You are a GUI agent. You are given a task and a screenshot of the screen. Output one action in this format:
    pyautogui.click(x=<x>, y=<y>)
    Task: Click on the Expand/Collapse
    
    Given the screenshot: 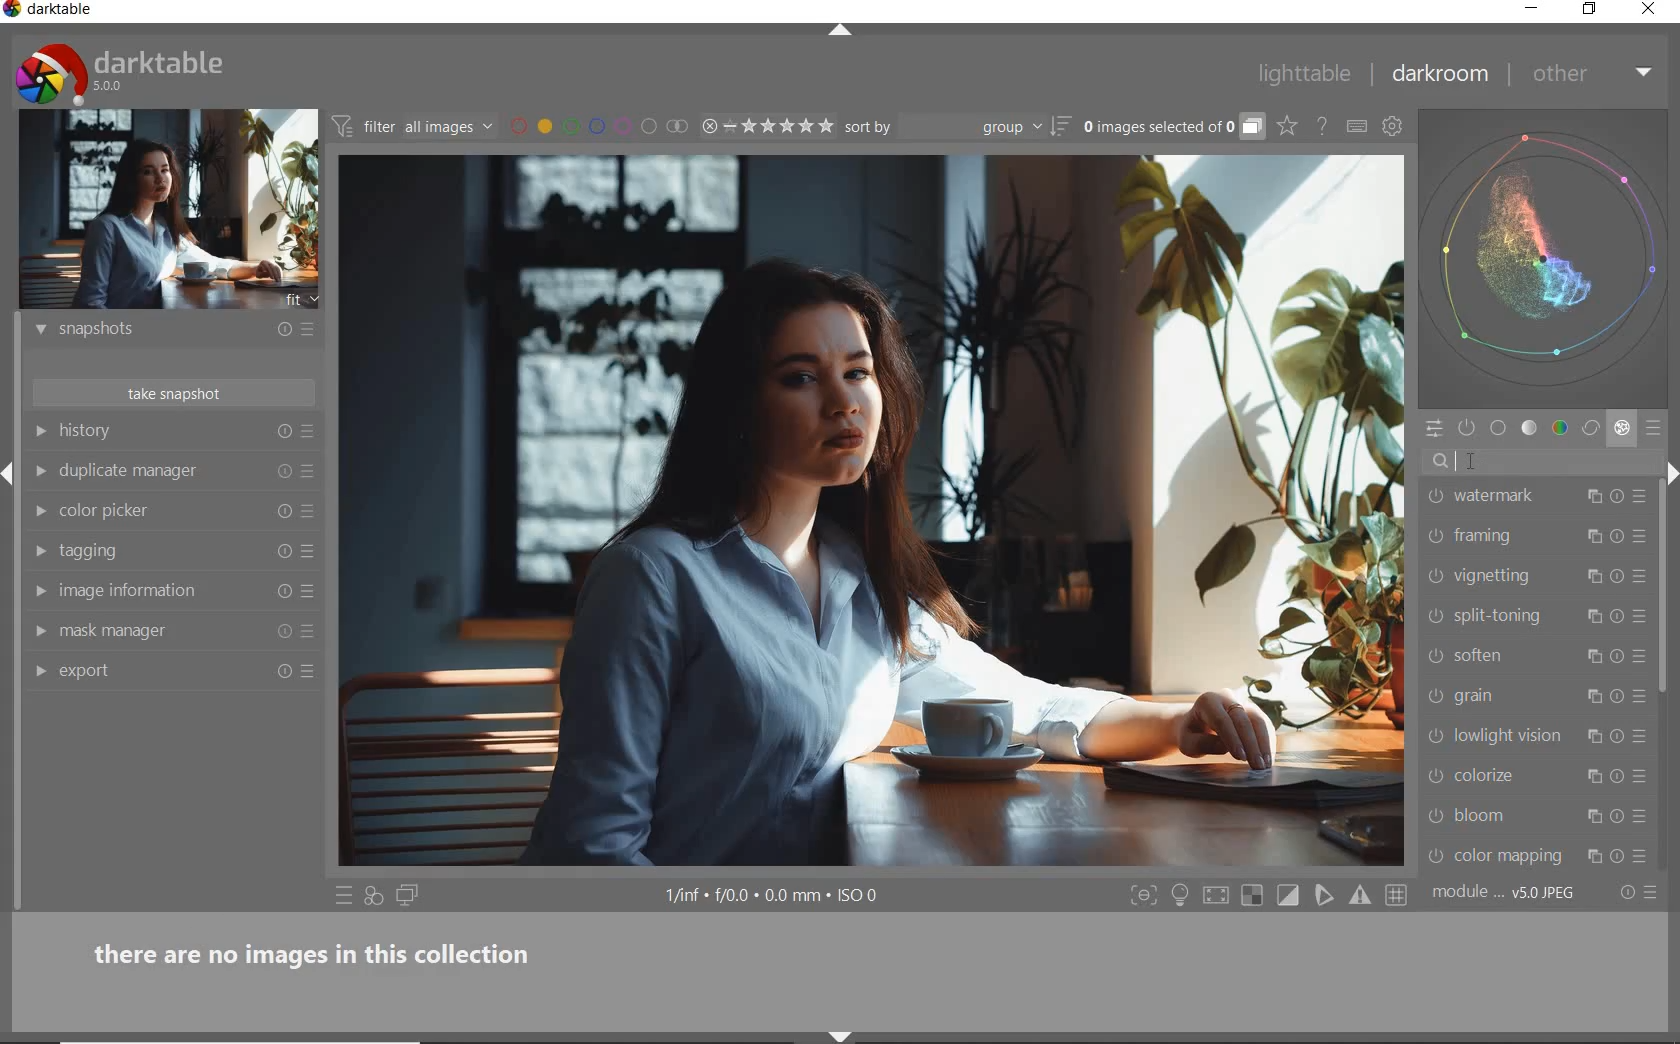 What is the action you would take?
    pyautogui.click(x=10, y=468)
    